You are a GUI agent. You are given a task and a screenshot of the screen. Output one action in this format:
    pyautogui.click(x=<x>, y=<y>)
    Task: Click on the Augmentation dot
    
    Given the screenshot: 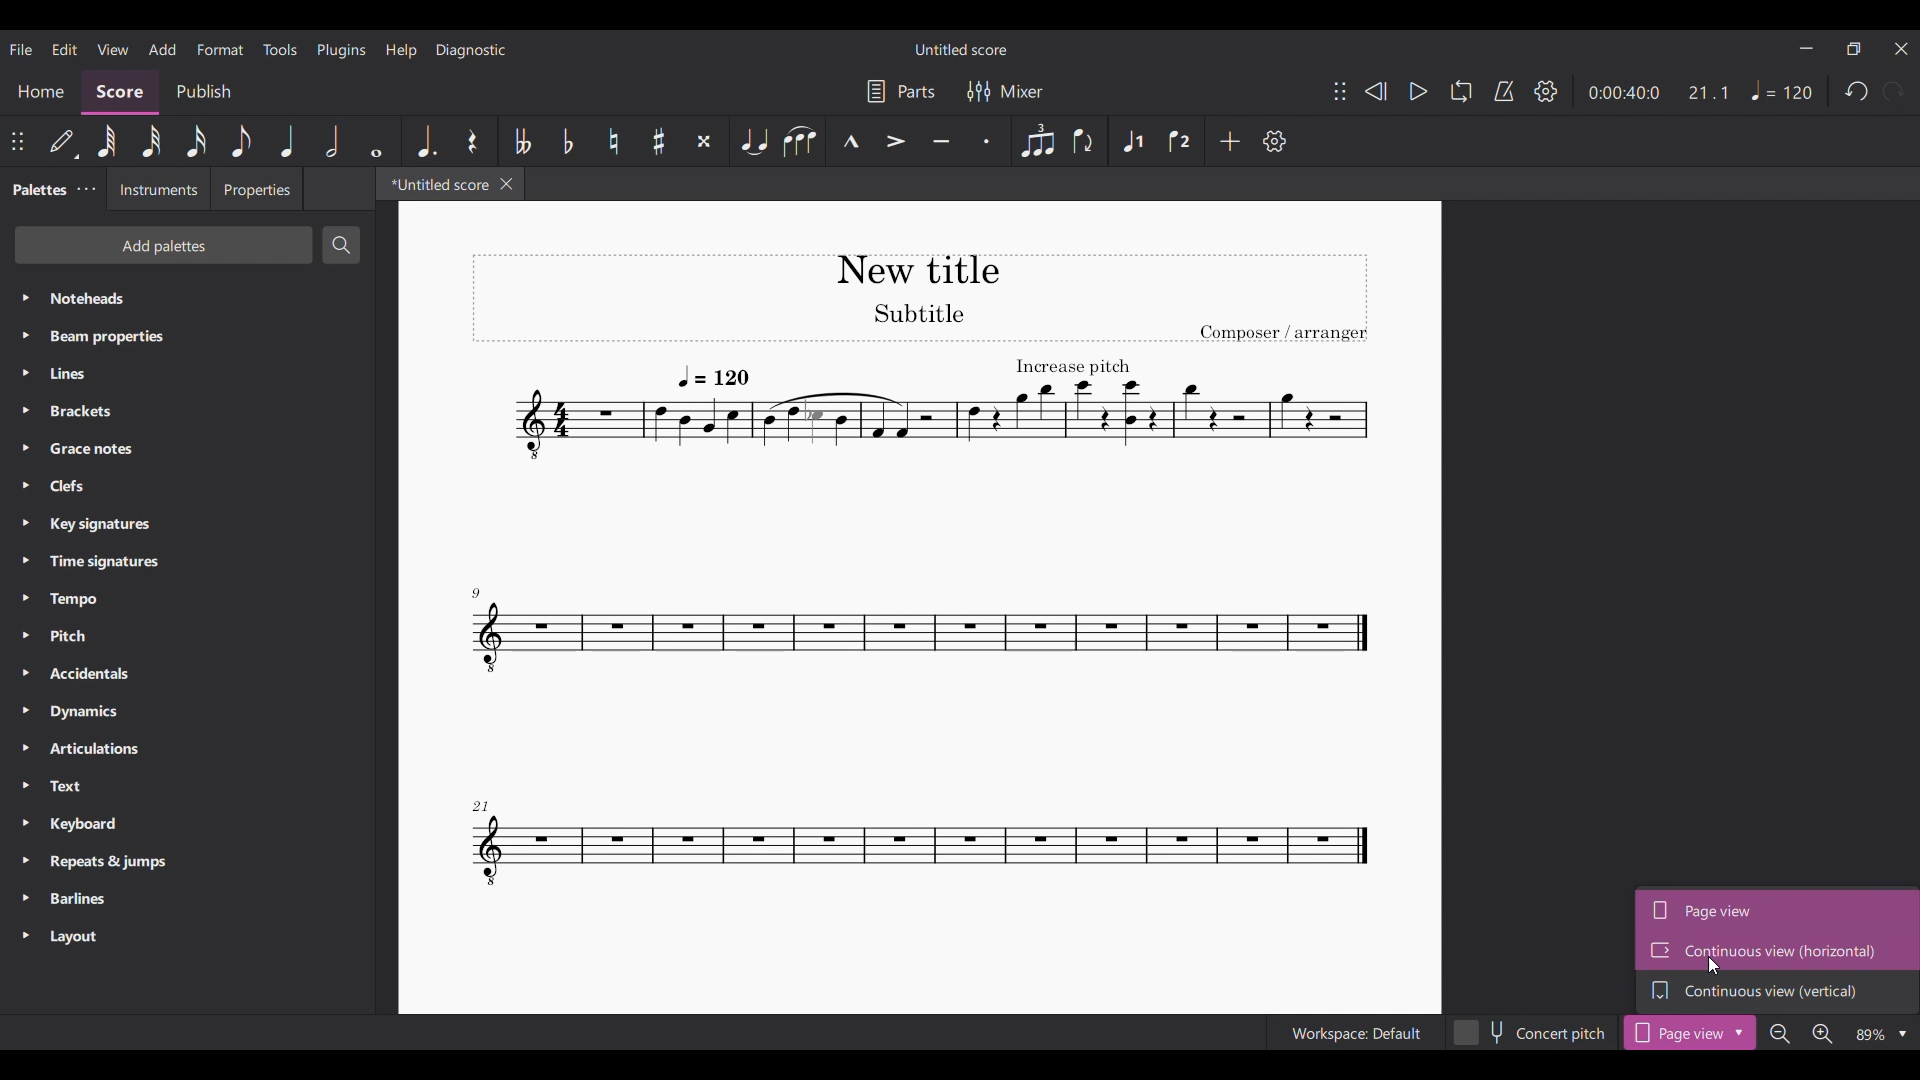 What is the action you would take?
    pyautogui.click(x=422, y=141)
    